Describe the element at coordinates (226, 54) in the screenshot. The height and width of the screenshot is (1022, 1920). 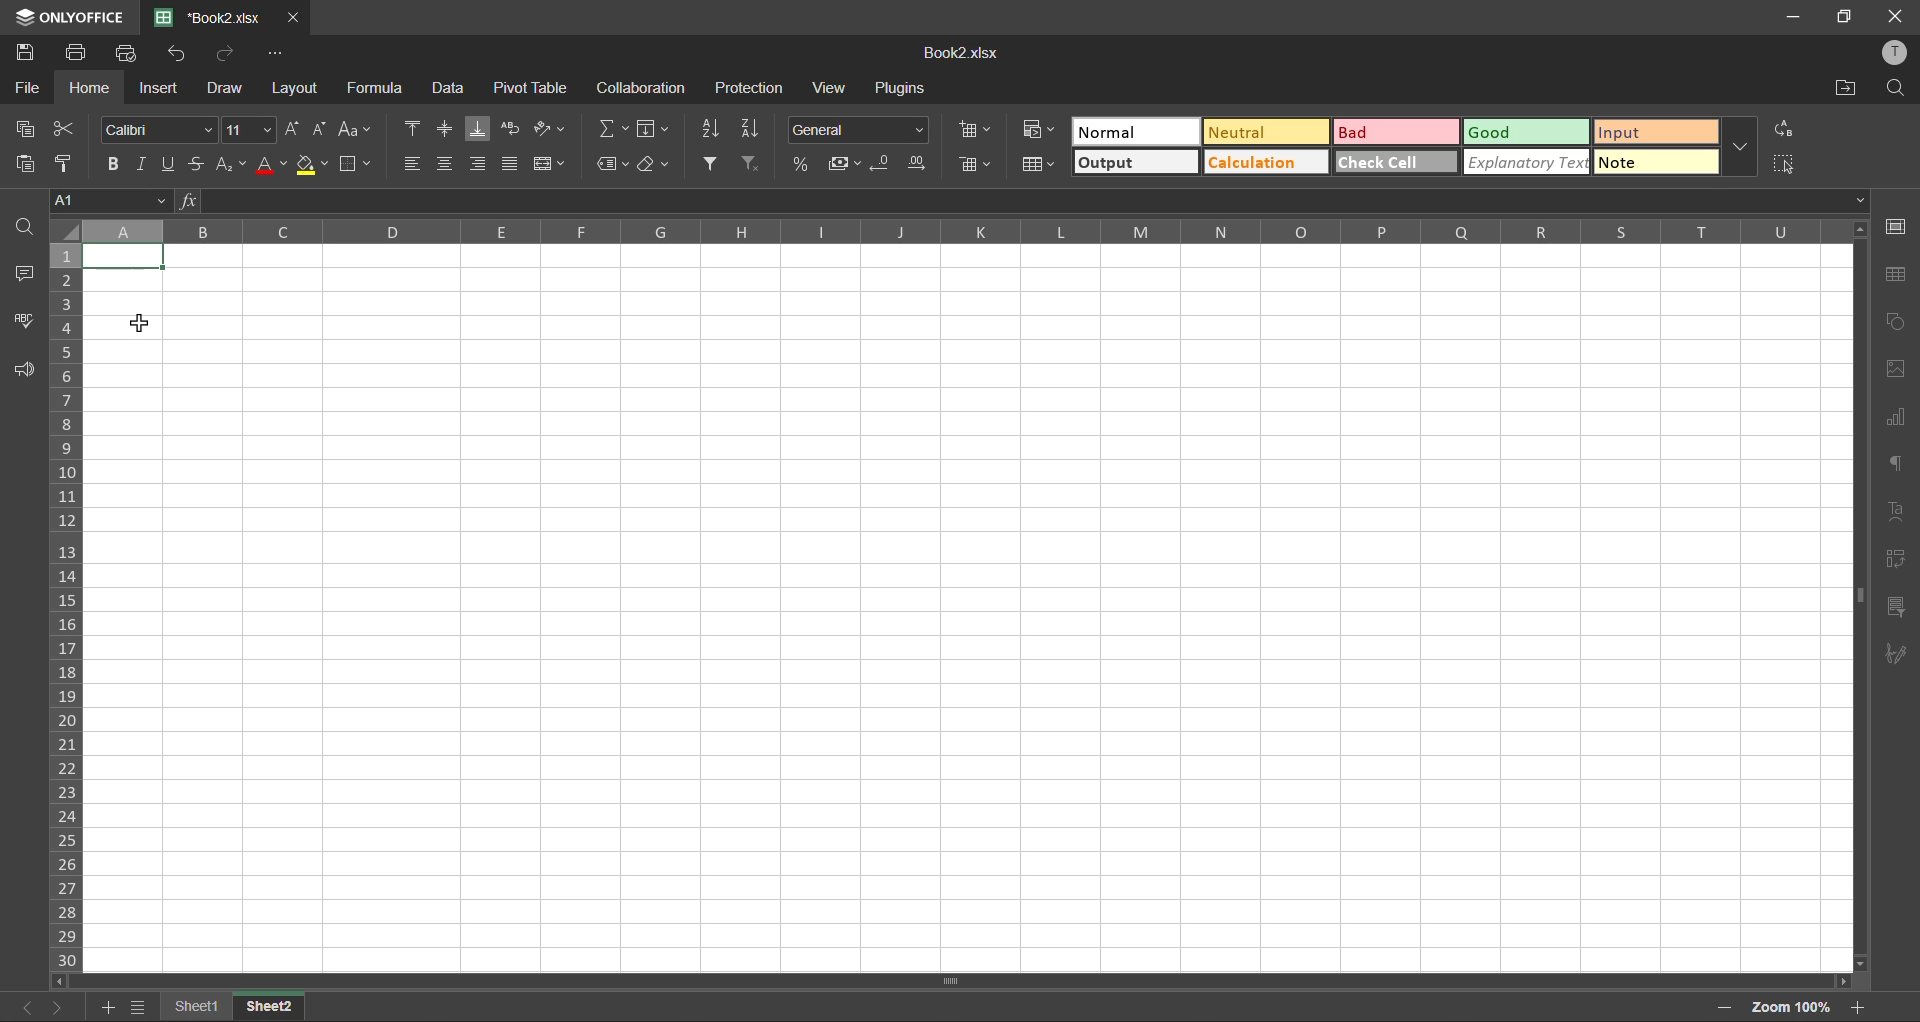
I see `redo` at that location.